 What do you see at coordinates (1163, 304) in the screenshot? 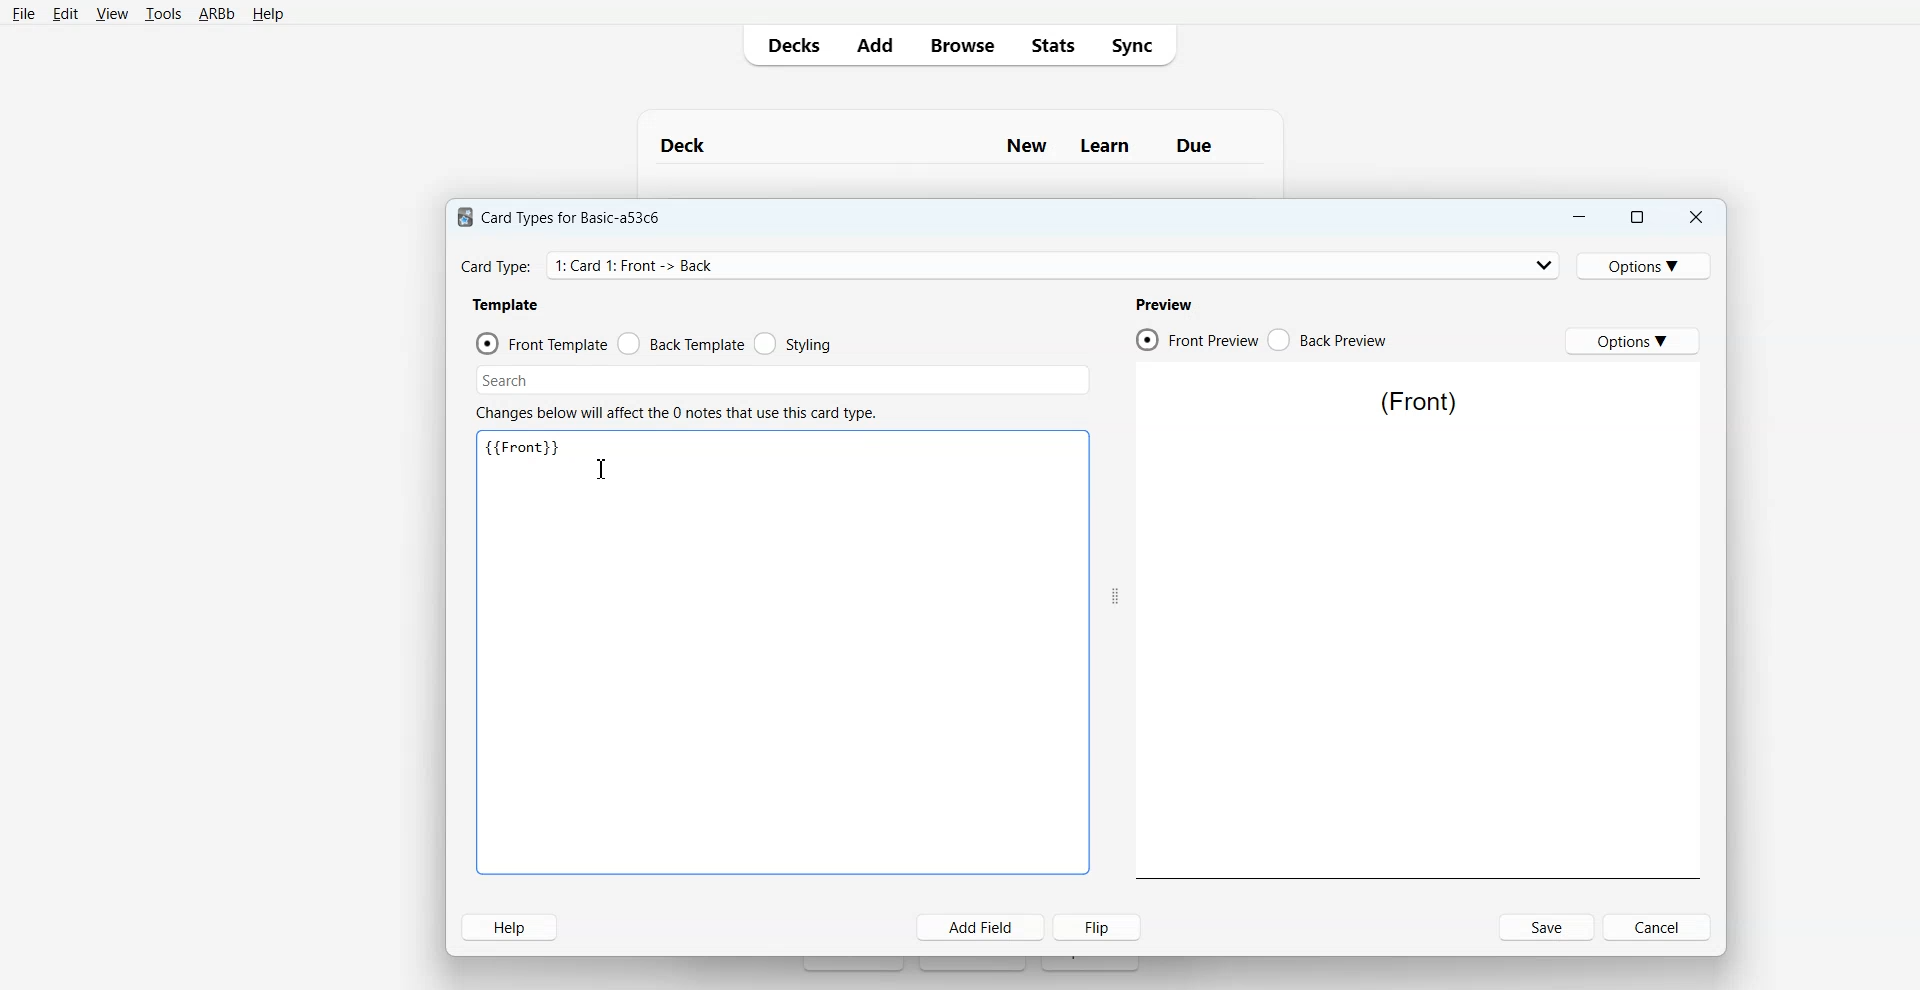
I see `Preview` at bounding box center [1163, 304].